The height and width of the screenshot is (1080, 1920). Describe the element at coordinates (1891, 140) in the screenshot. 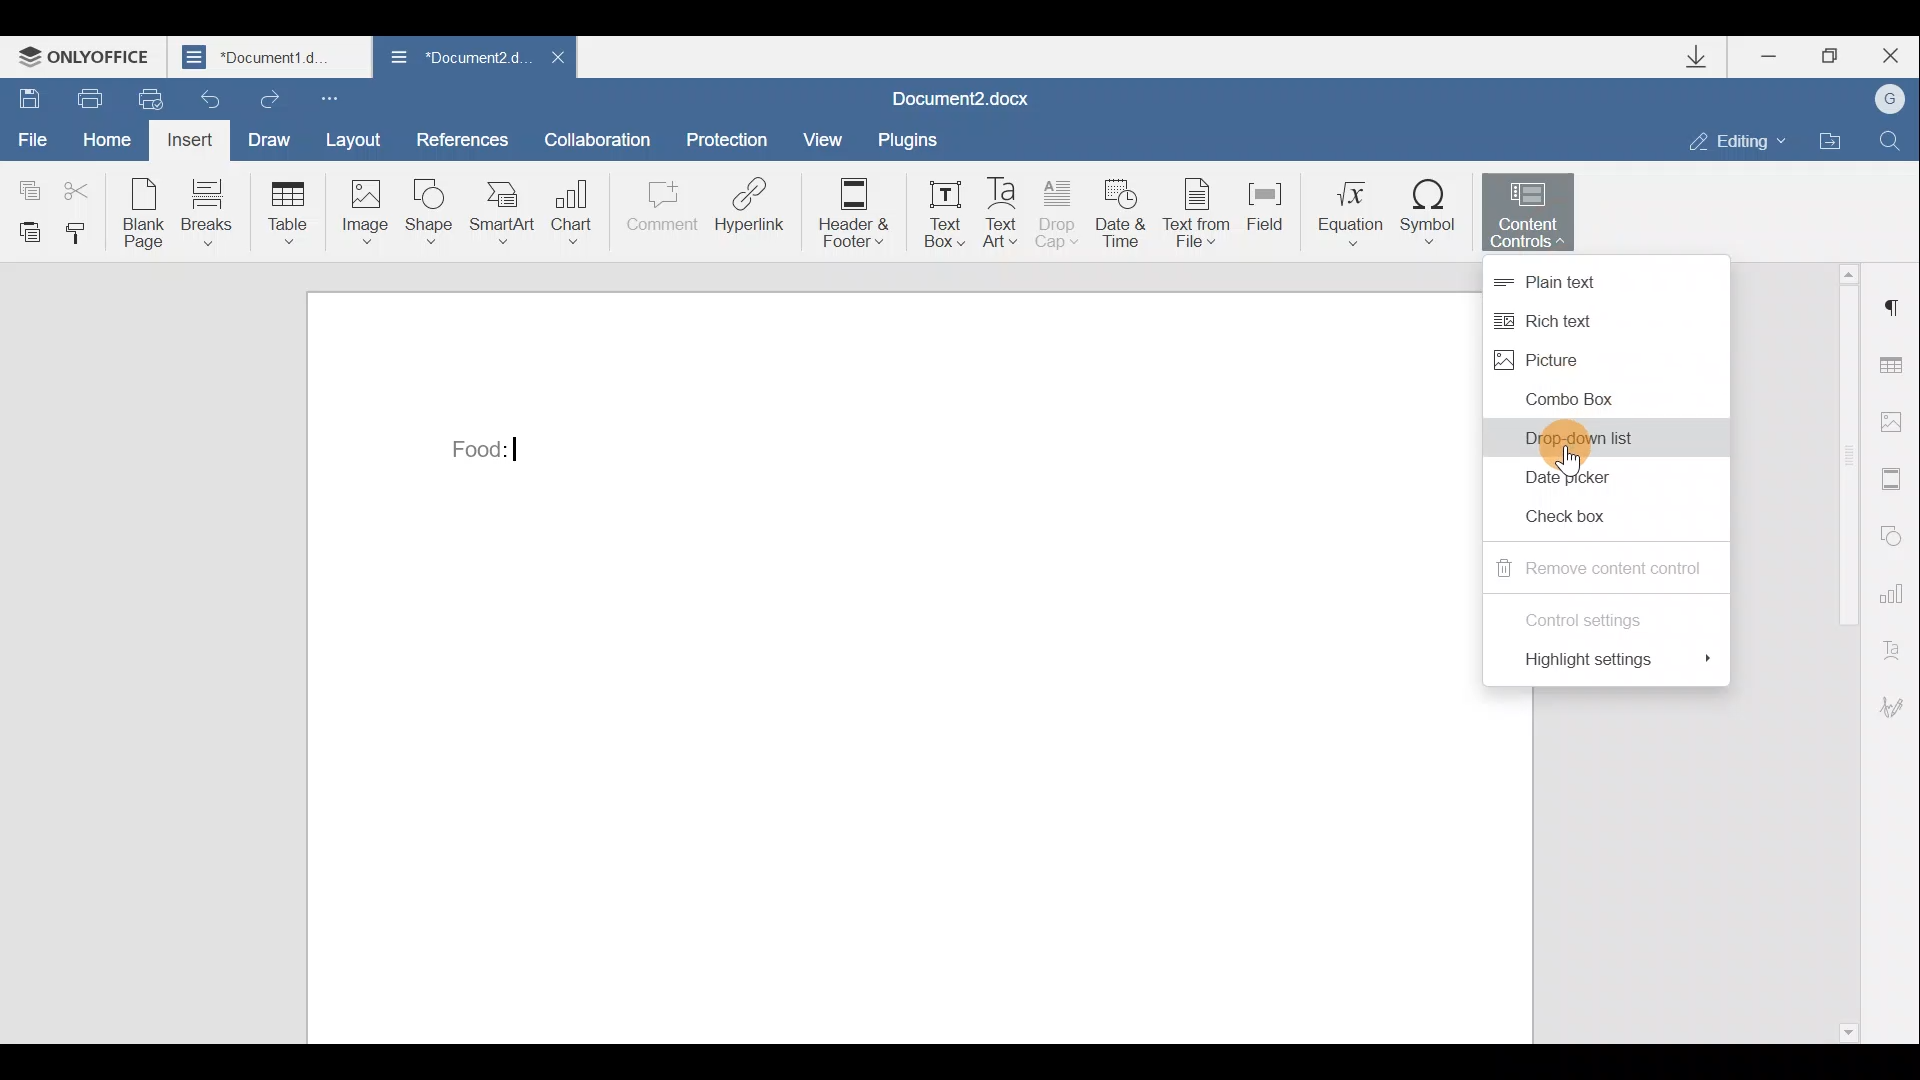

I see `Find` at that location.